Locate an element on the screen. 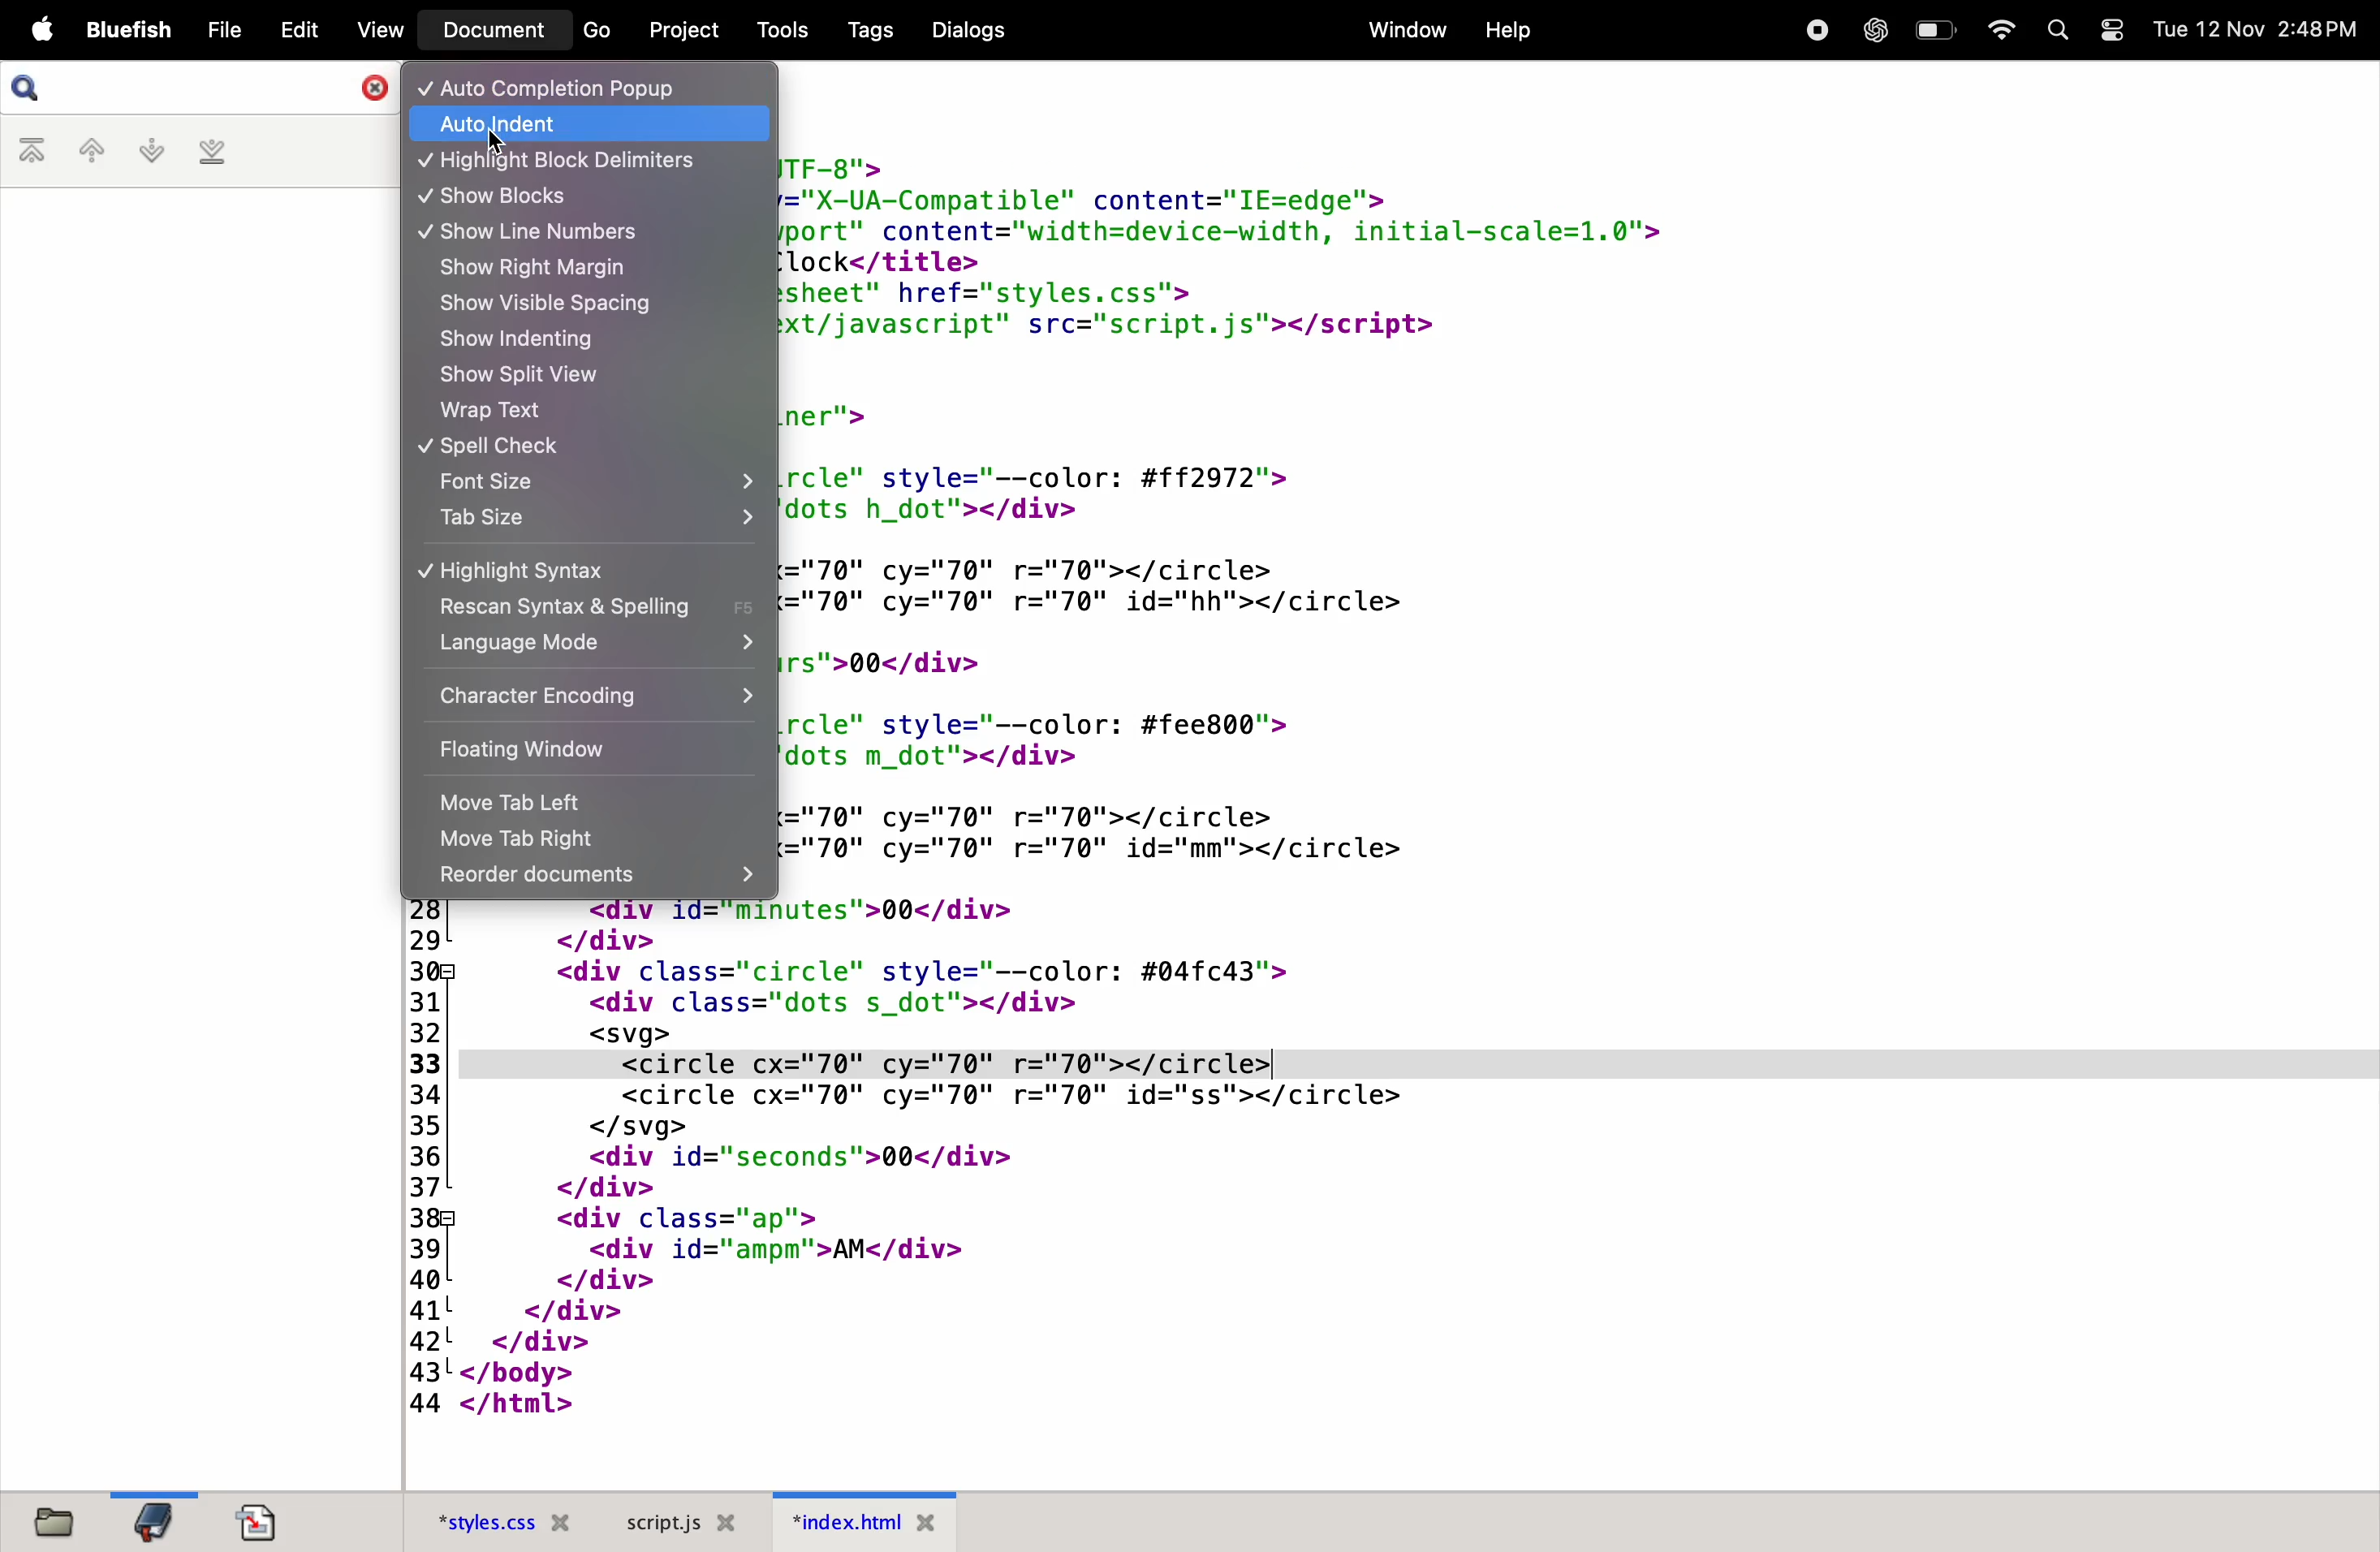 The height and width of the screenshot is (1552, 2380). battery is located at coordinates (1930, 29).